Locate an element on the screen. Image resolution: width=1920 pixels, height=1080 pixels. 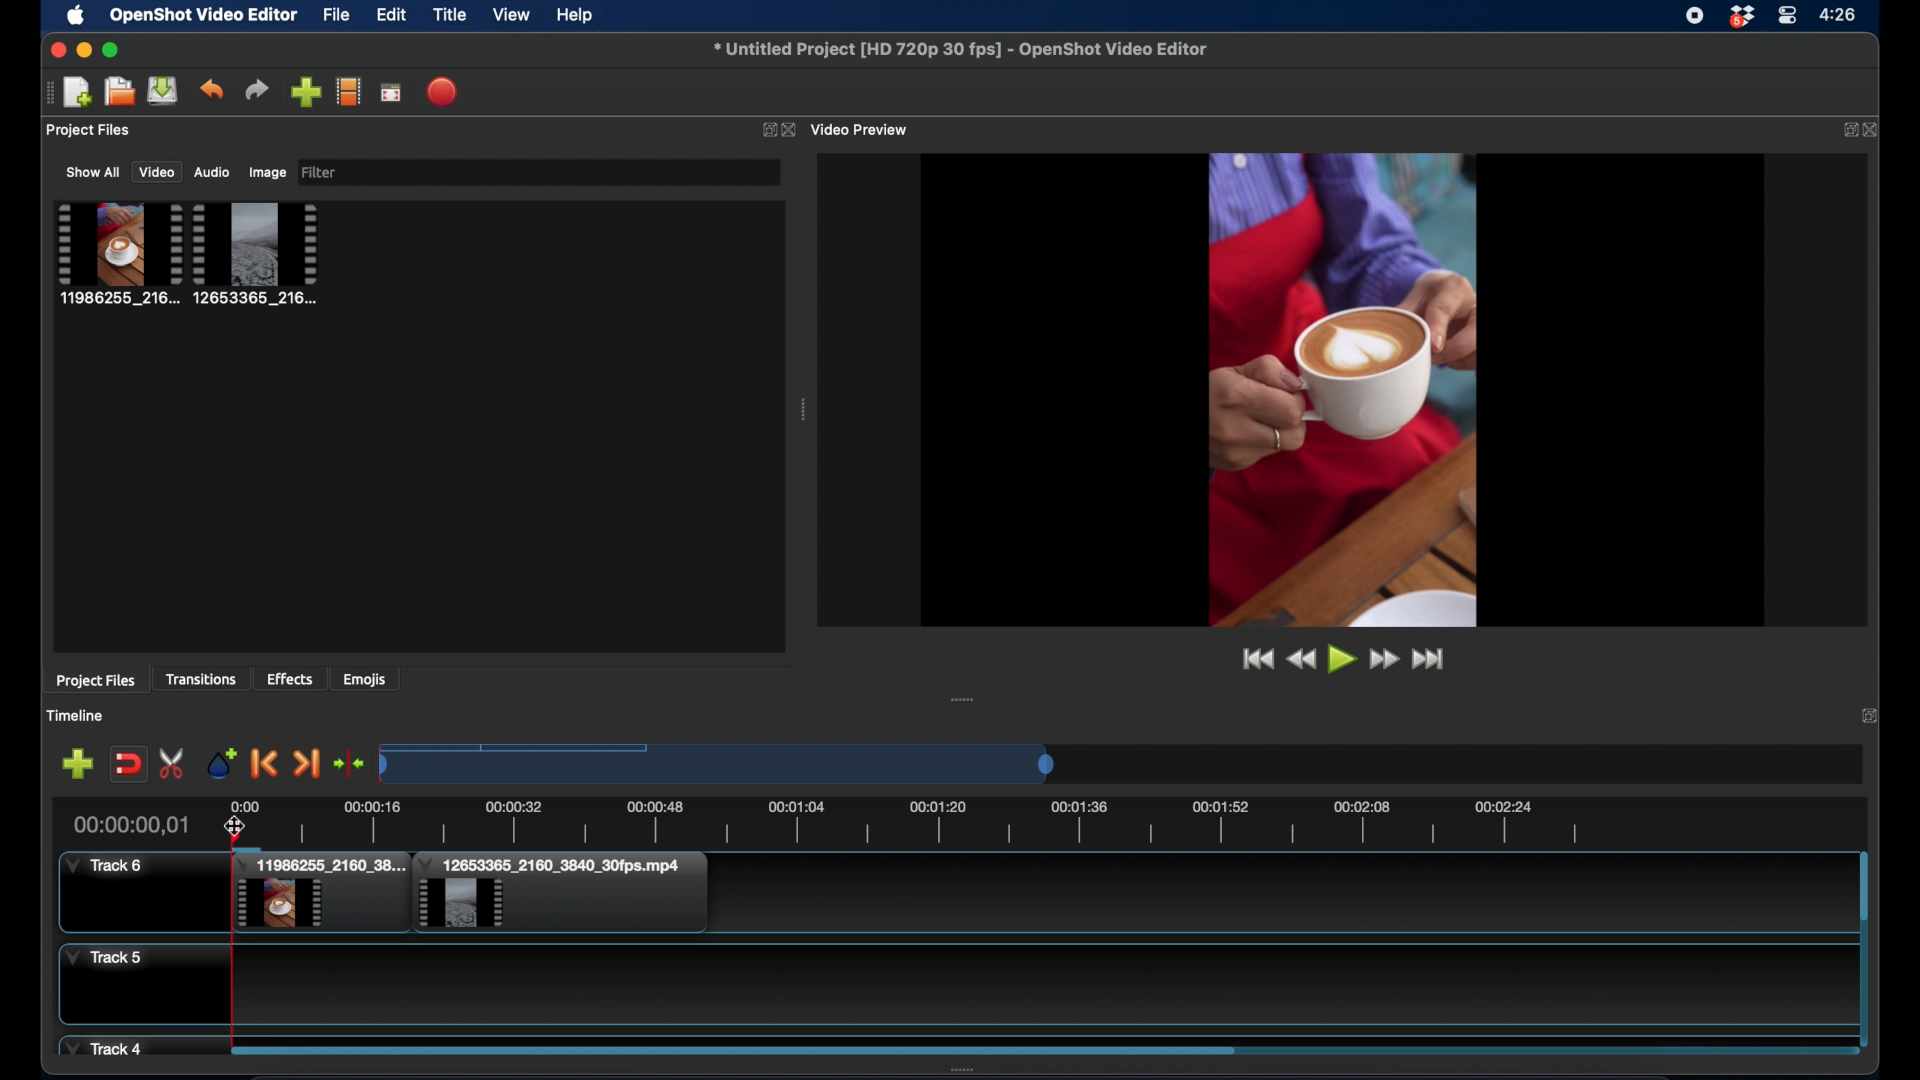
scroll bar is located at coordinates (732, 1049).